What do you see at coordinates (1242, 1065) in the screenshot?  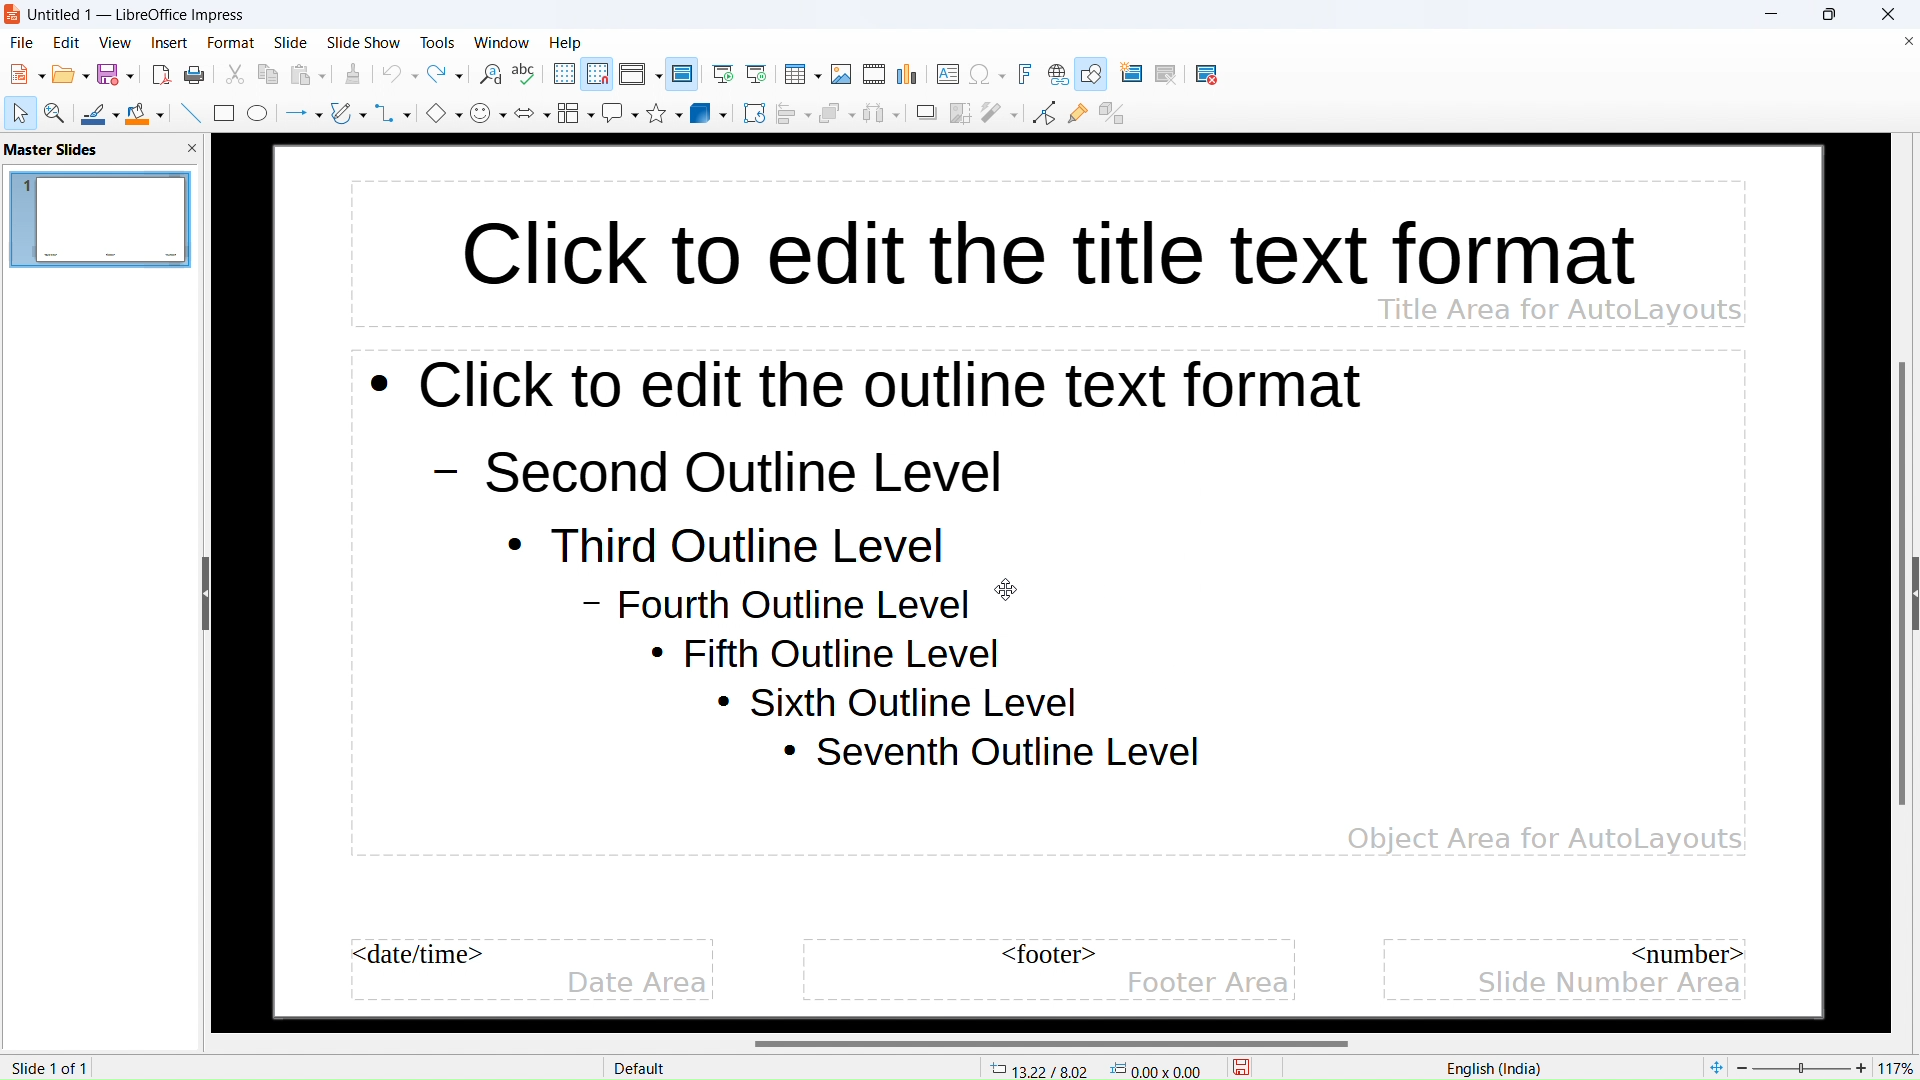 I see `save` at bounding box center [1242, 1065].